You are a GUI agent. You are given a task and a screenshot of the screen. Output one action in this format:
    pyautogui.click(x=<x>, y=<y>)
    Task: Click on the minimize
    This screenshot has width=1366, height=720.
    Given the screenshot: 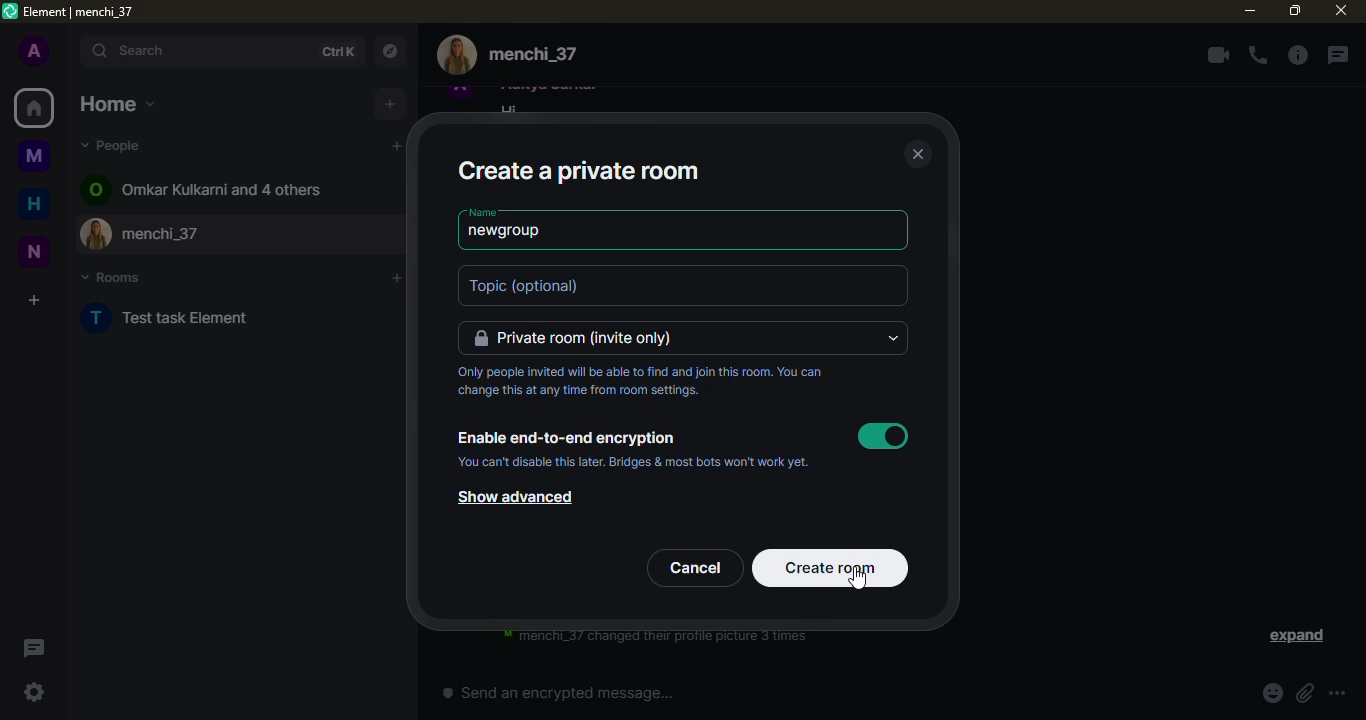 What is the action you would take?
    pyautogui.click(x=1250, y=10)
    